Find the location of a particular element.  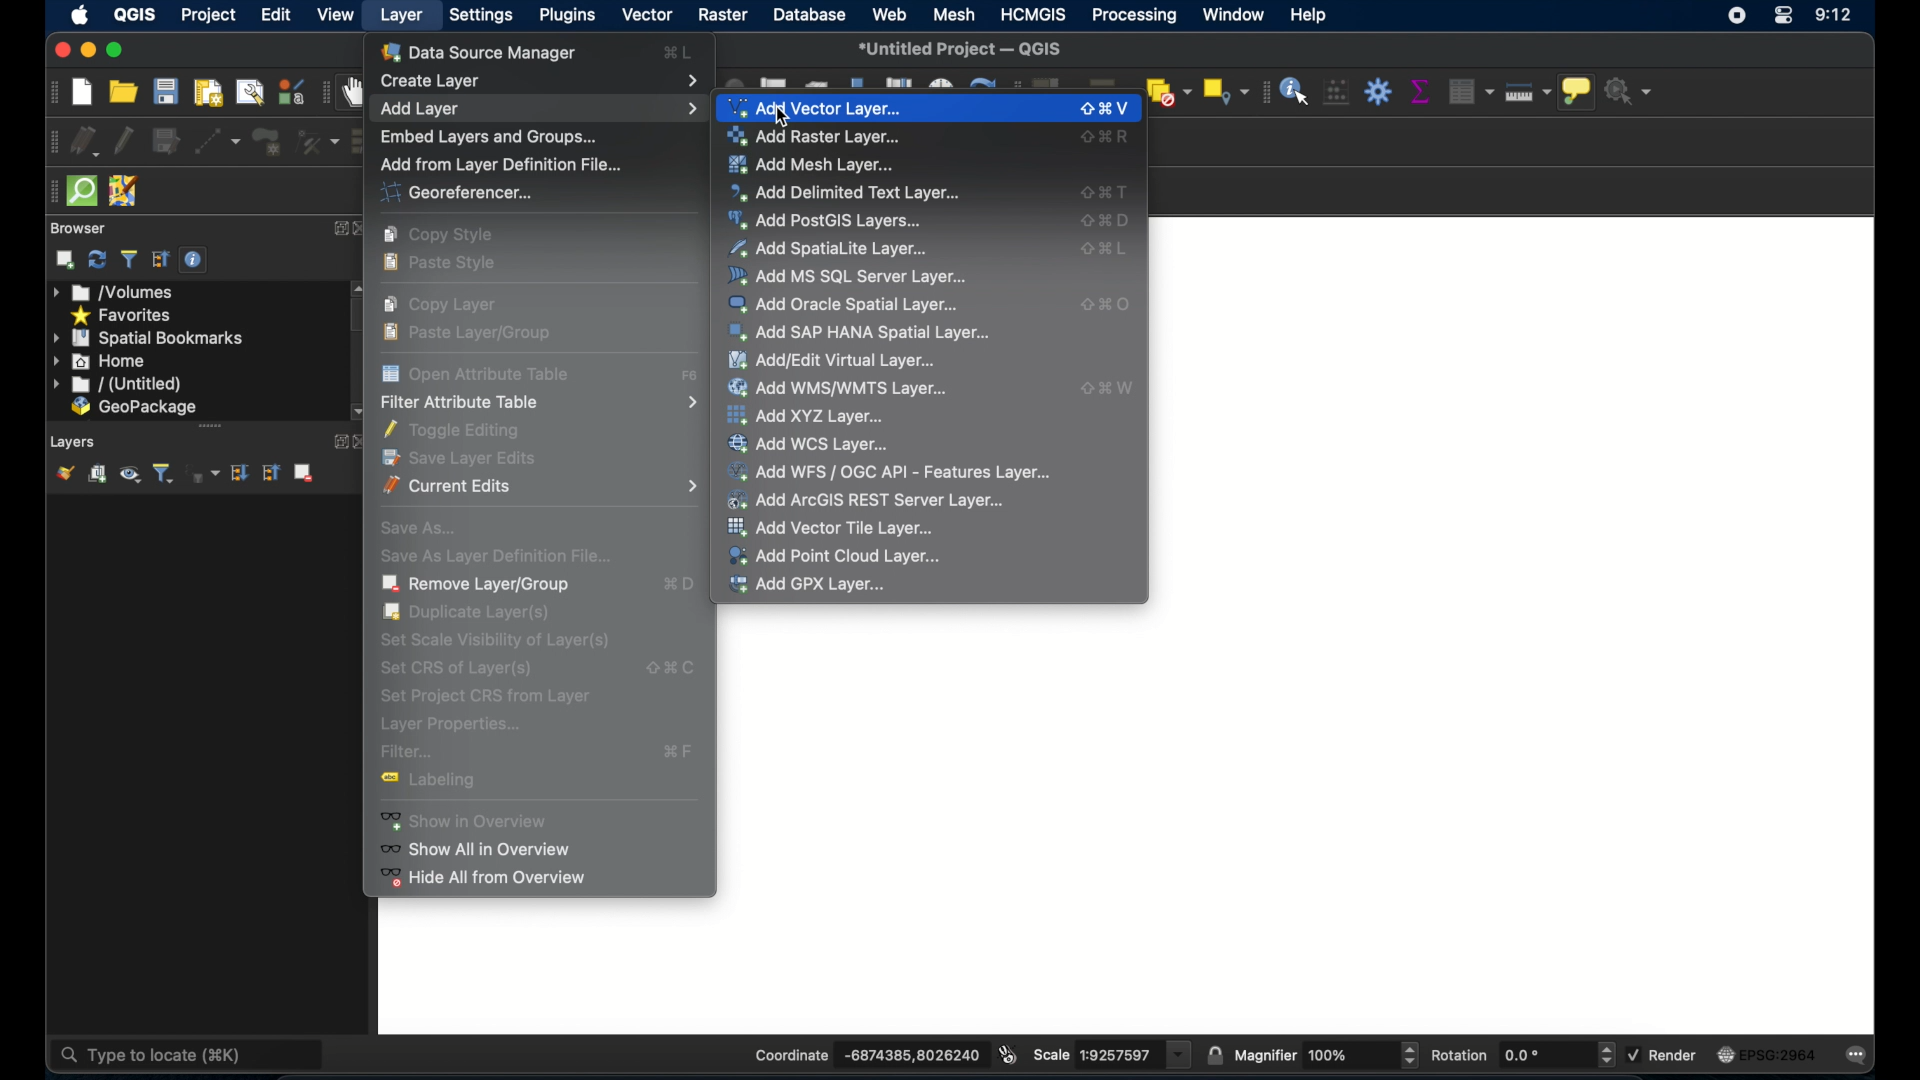

settings is located at coordinates (479, 14).